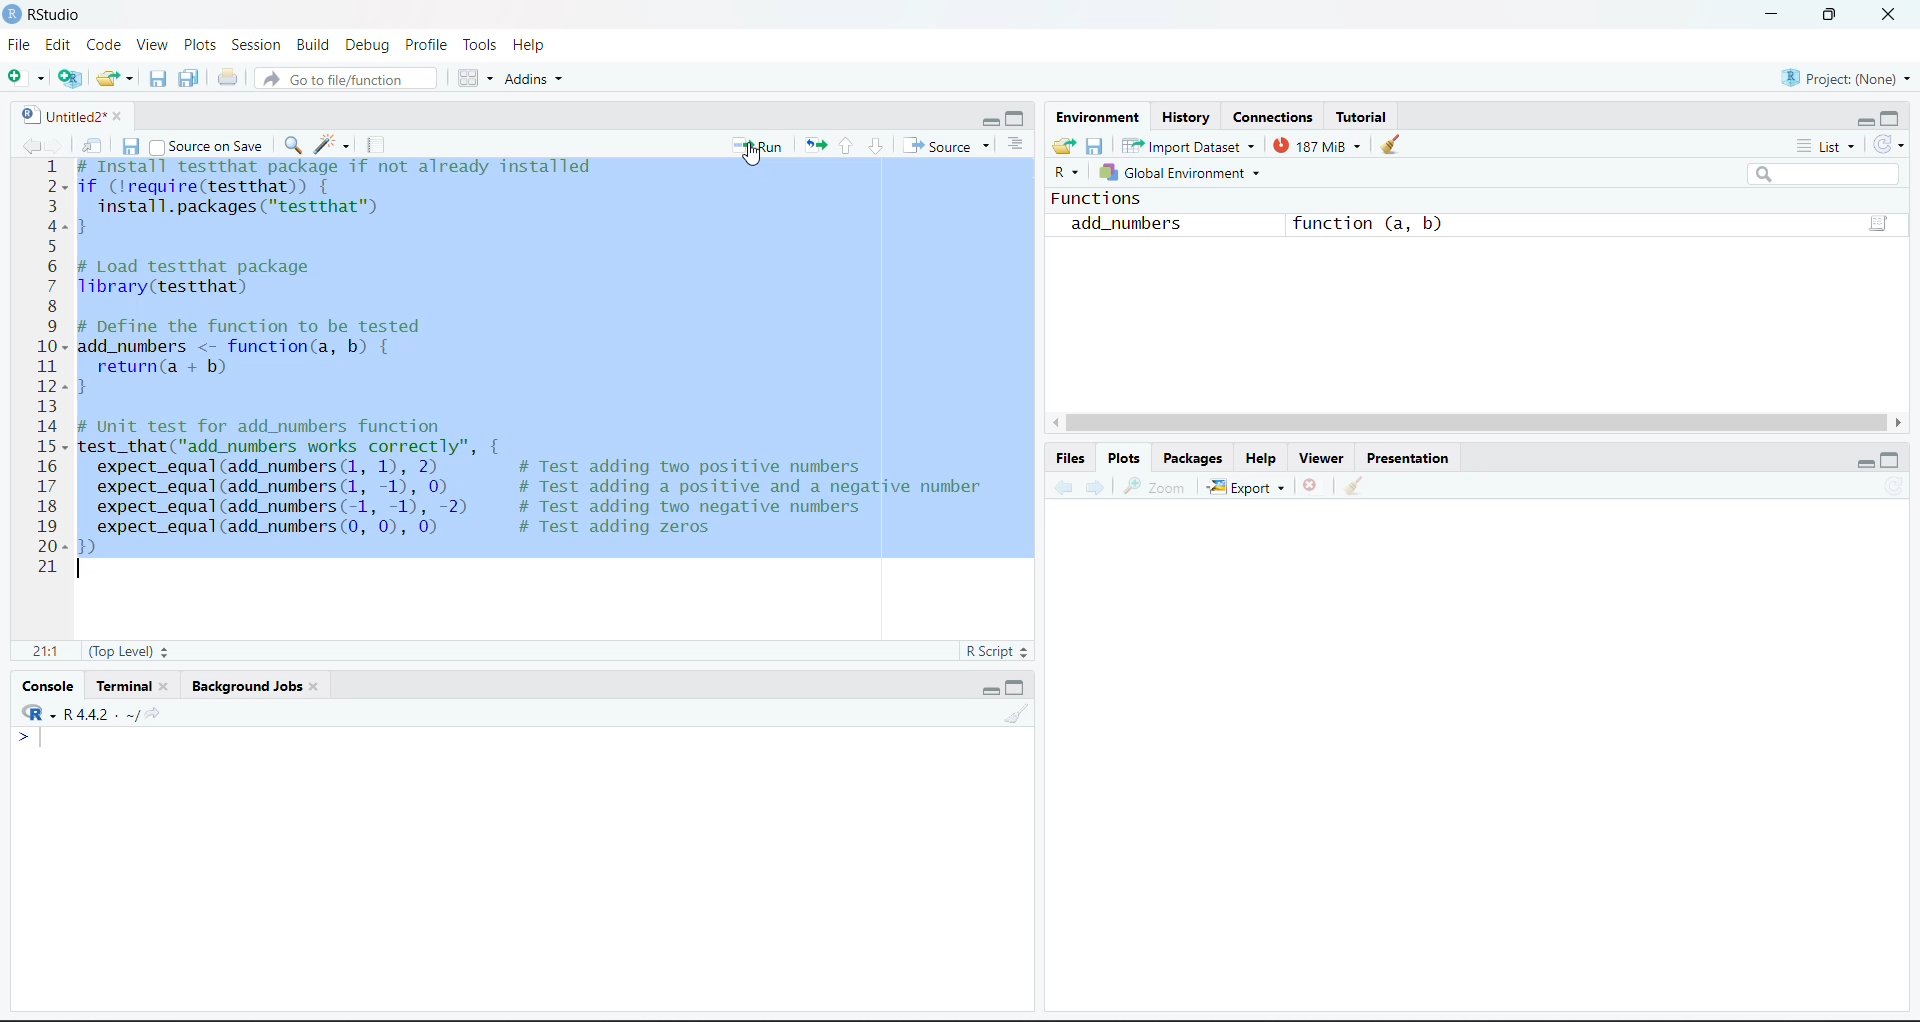 The width and height of the screenshot is (1920, 1022). I want to click on function (a, b), so click(1370, 224).